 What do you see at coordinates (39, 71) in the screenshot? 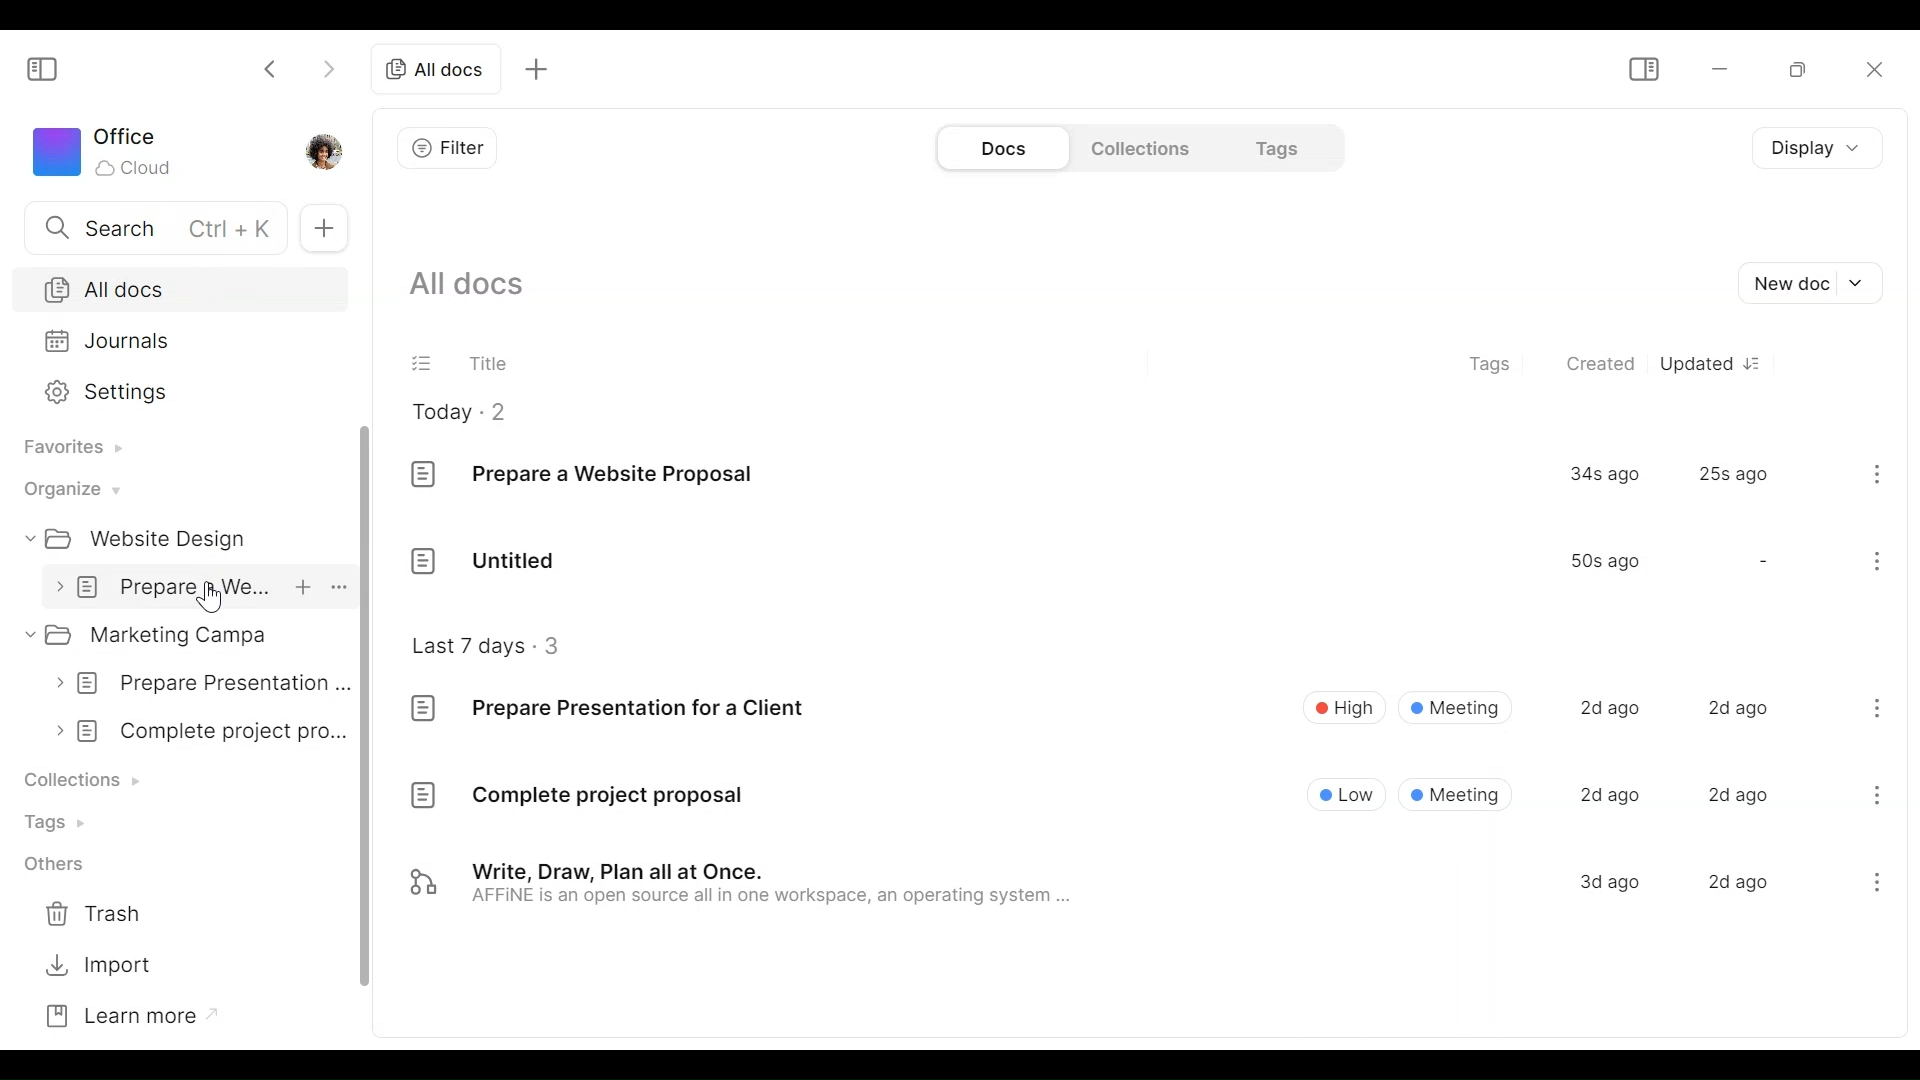
I see `Show/Hide Sidebar` at bounding box center [39, 71].